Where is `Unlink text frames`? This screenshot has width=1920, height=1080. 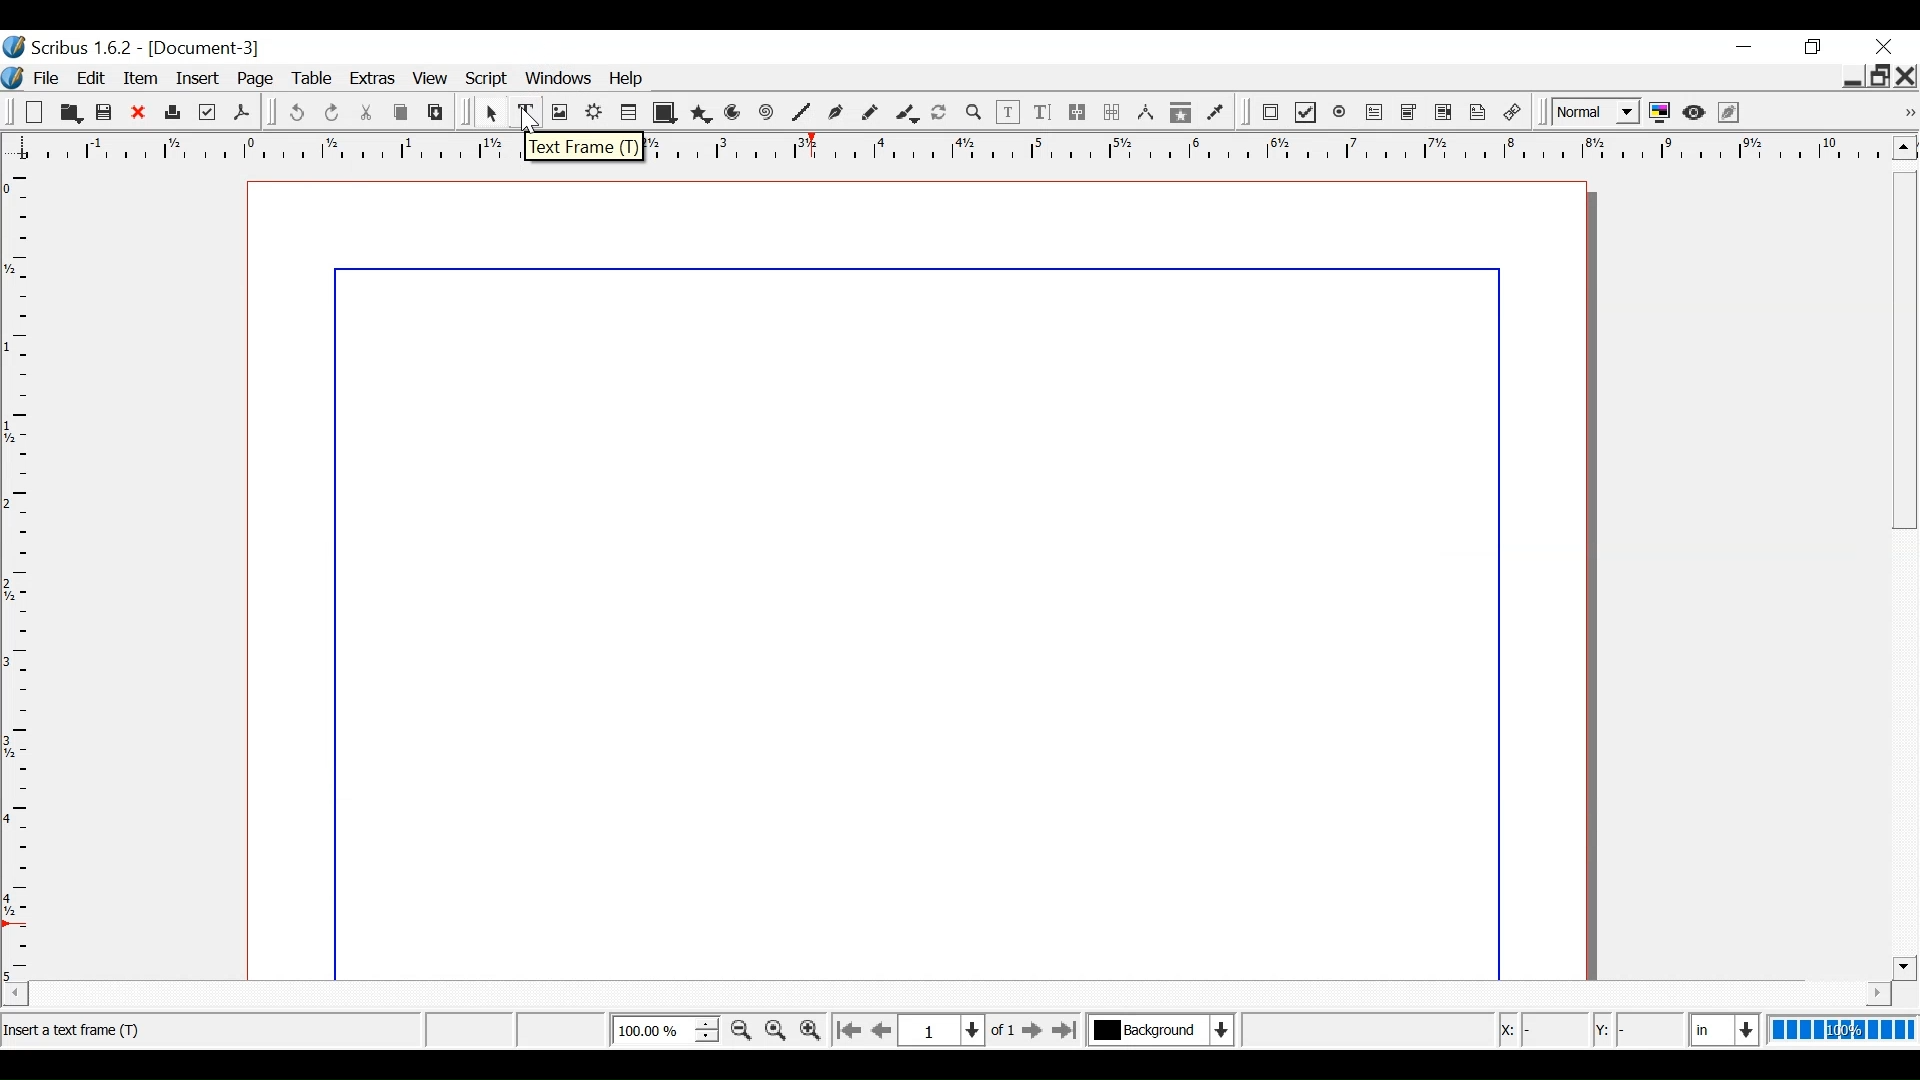
Unlink text frames is located at coordinates (1112, 112).